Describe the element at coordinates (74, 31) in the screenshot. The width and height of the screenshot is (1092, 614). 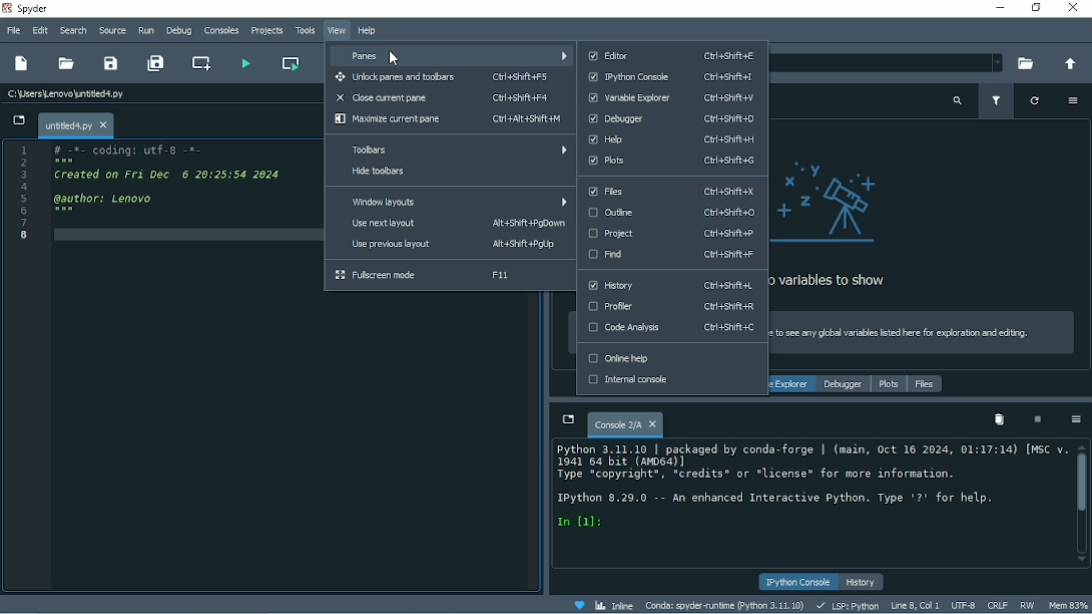
I see `Search` at that location.